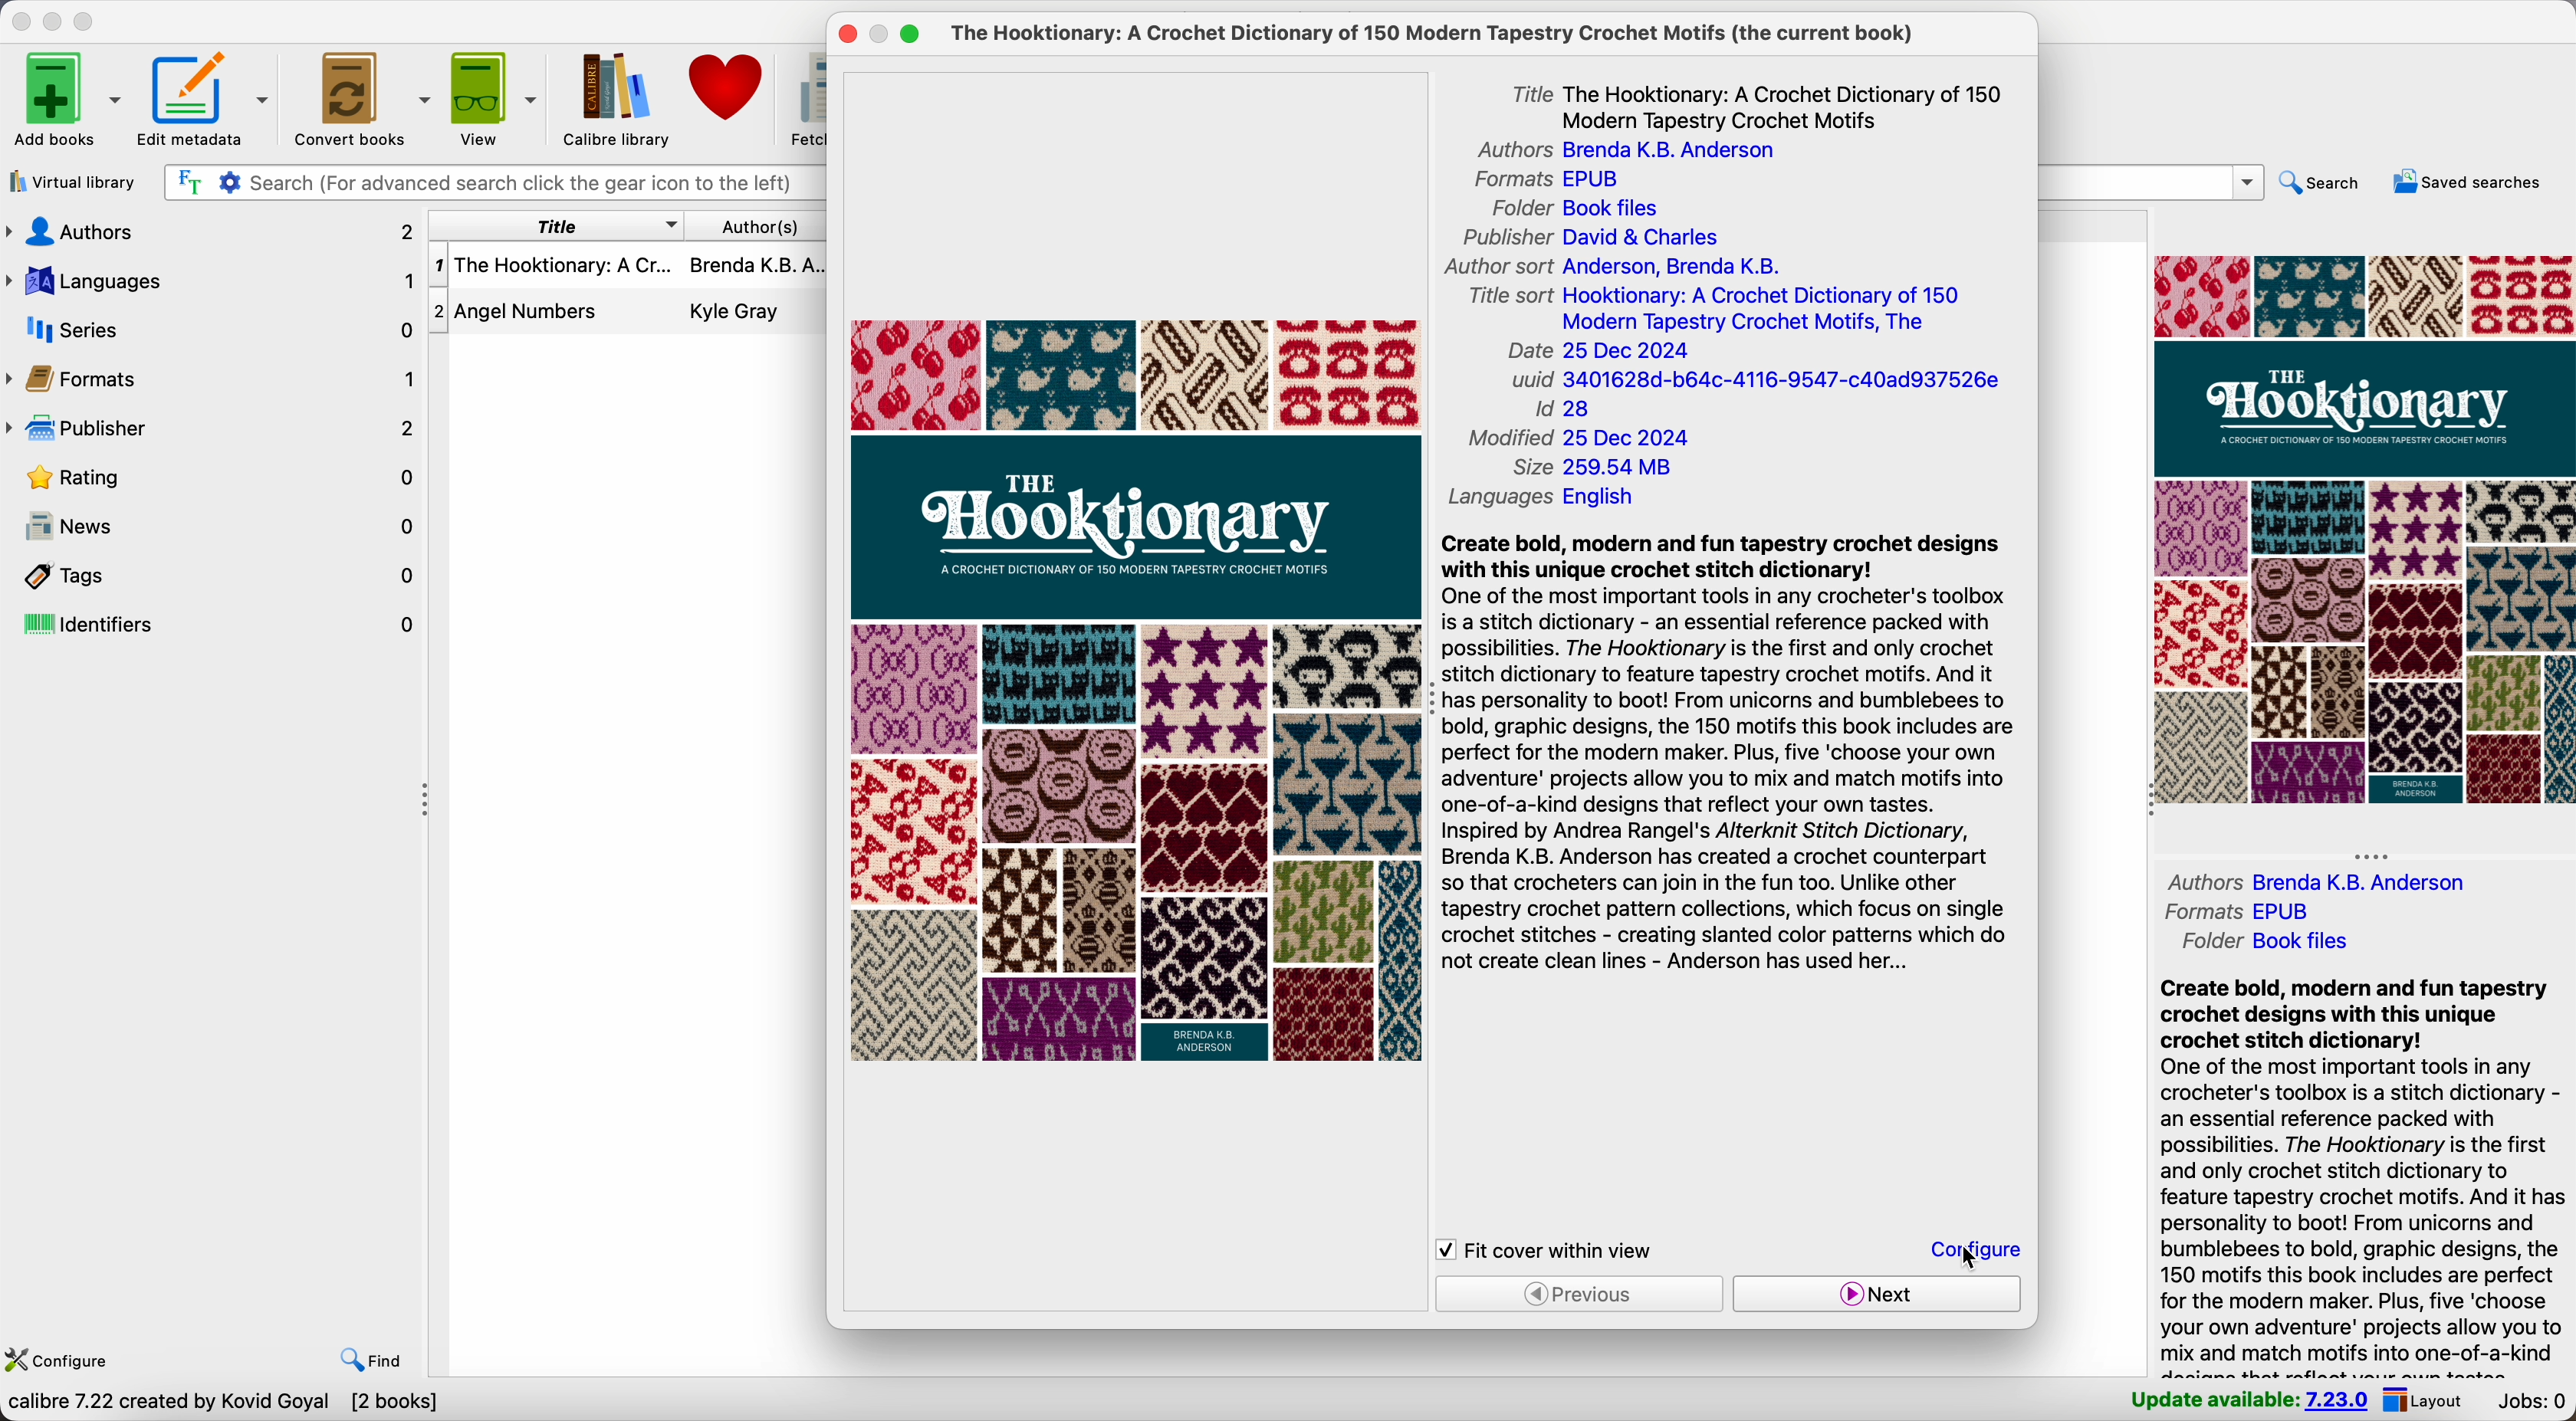  I want to click on fetch news, so click(804, 96).